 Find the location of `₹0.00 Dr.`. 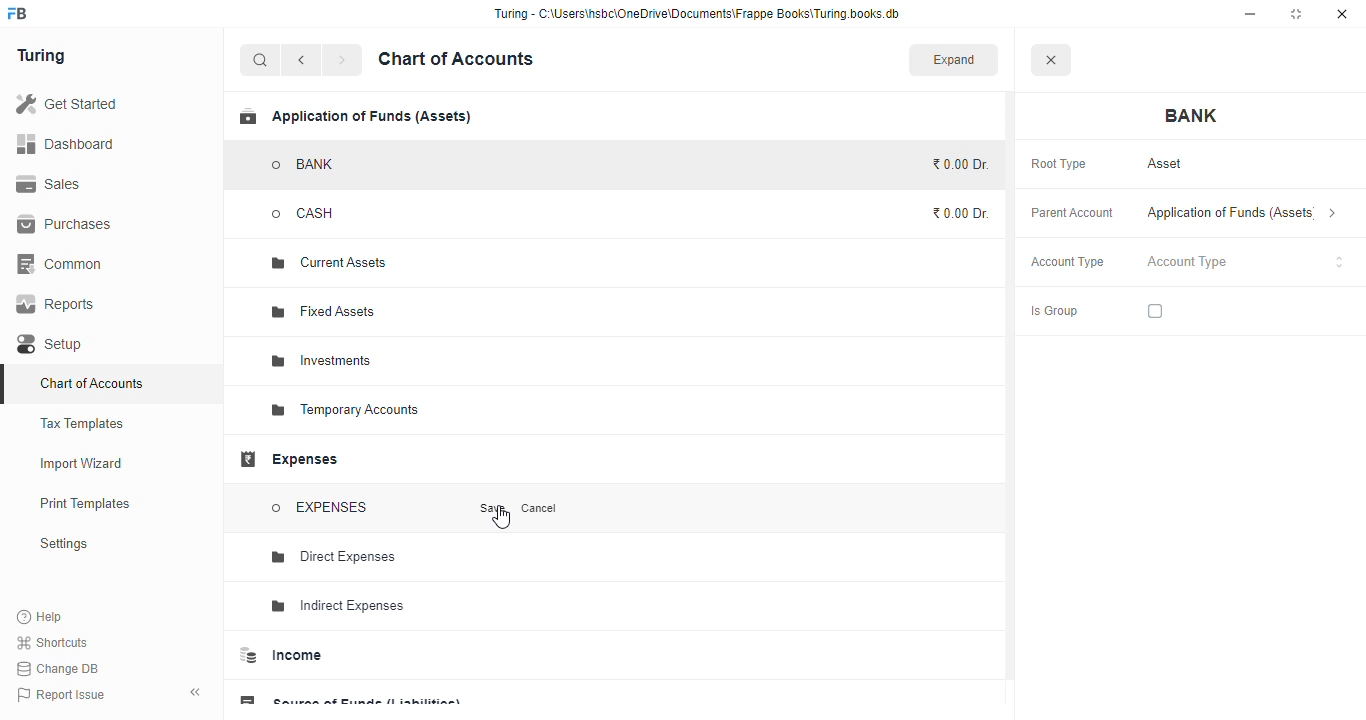

₹0.00 Dr. is located at coordinates (962, 213).